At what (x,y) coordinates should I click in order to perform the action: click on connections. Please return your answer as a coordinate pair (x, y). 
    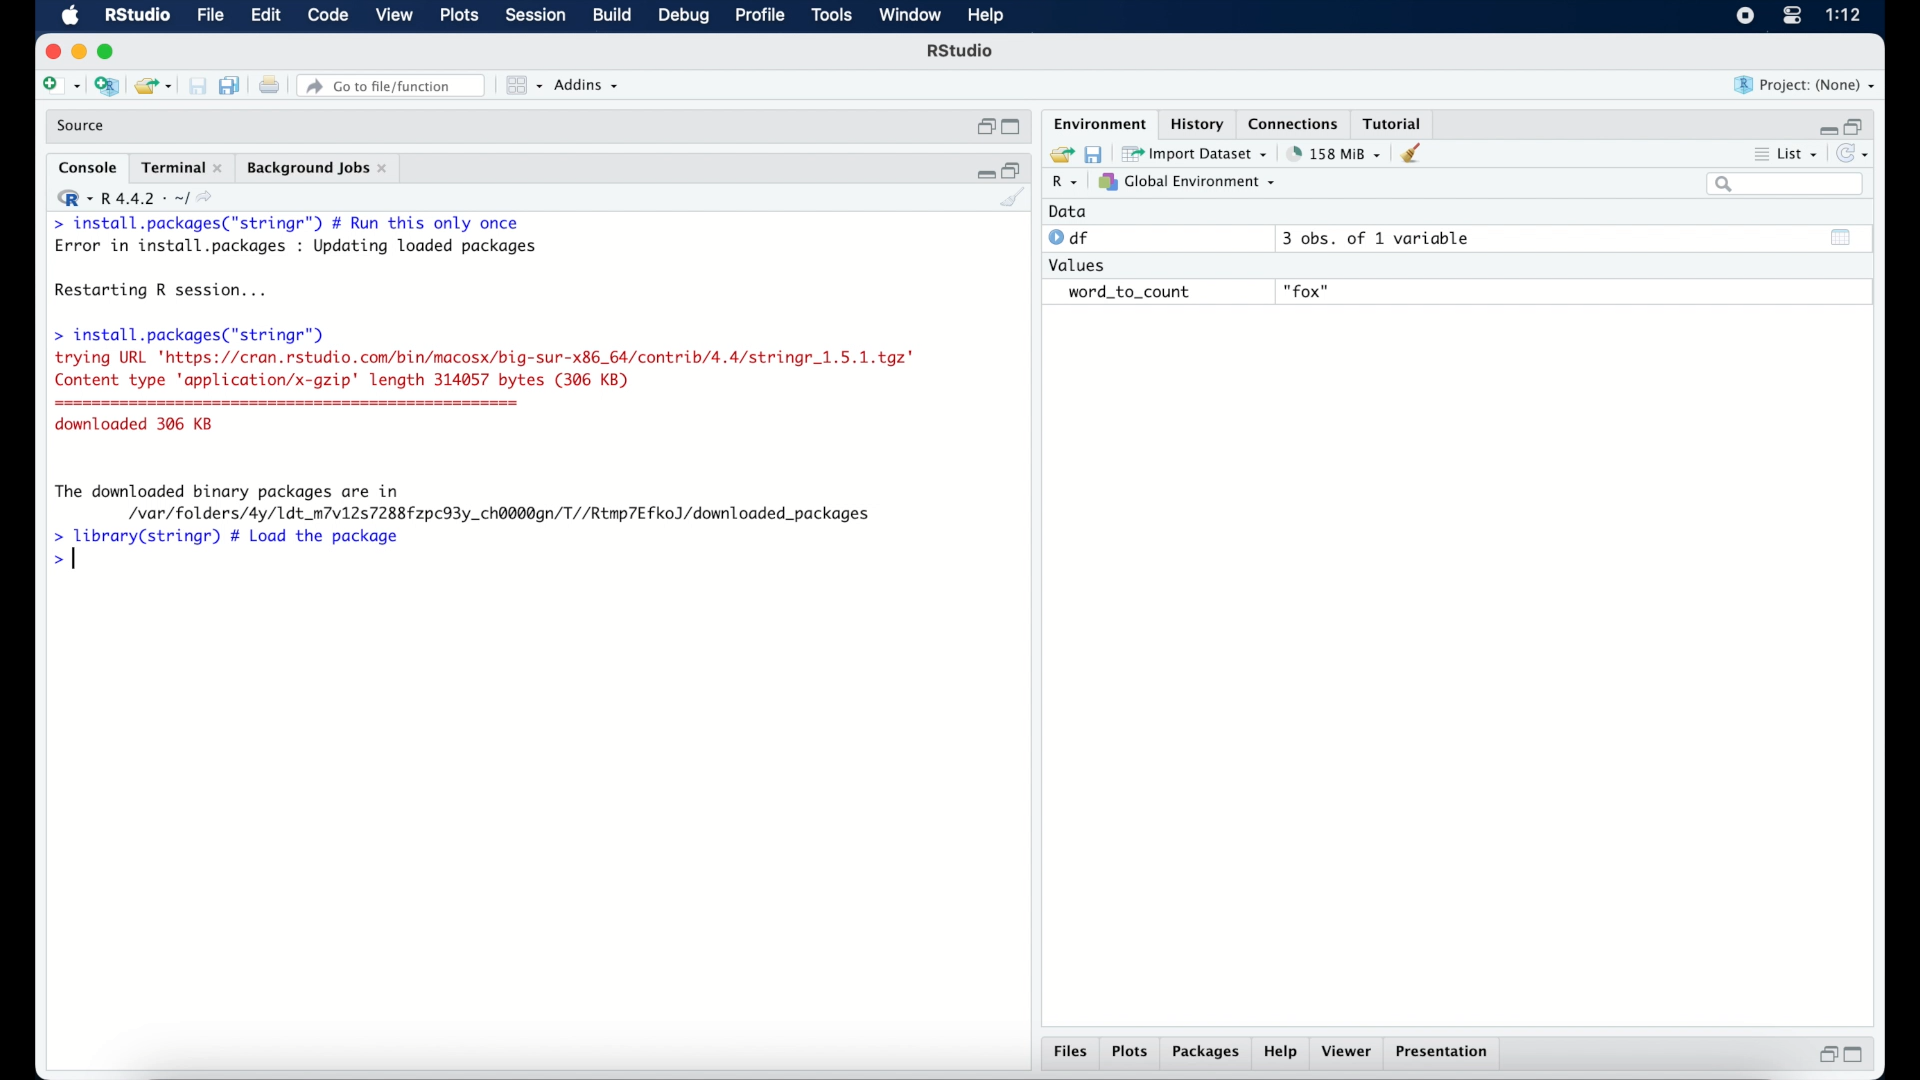
    Looking at the image, I should click on (1296, 122).